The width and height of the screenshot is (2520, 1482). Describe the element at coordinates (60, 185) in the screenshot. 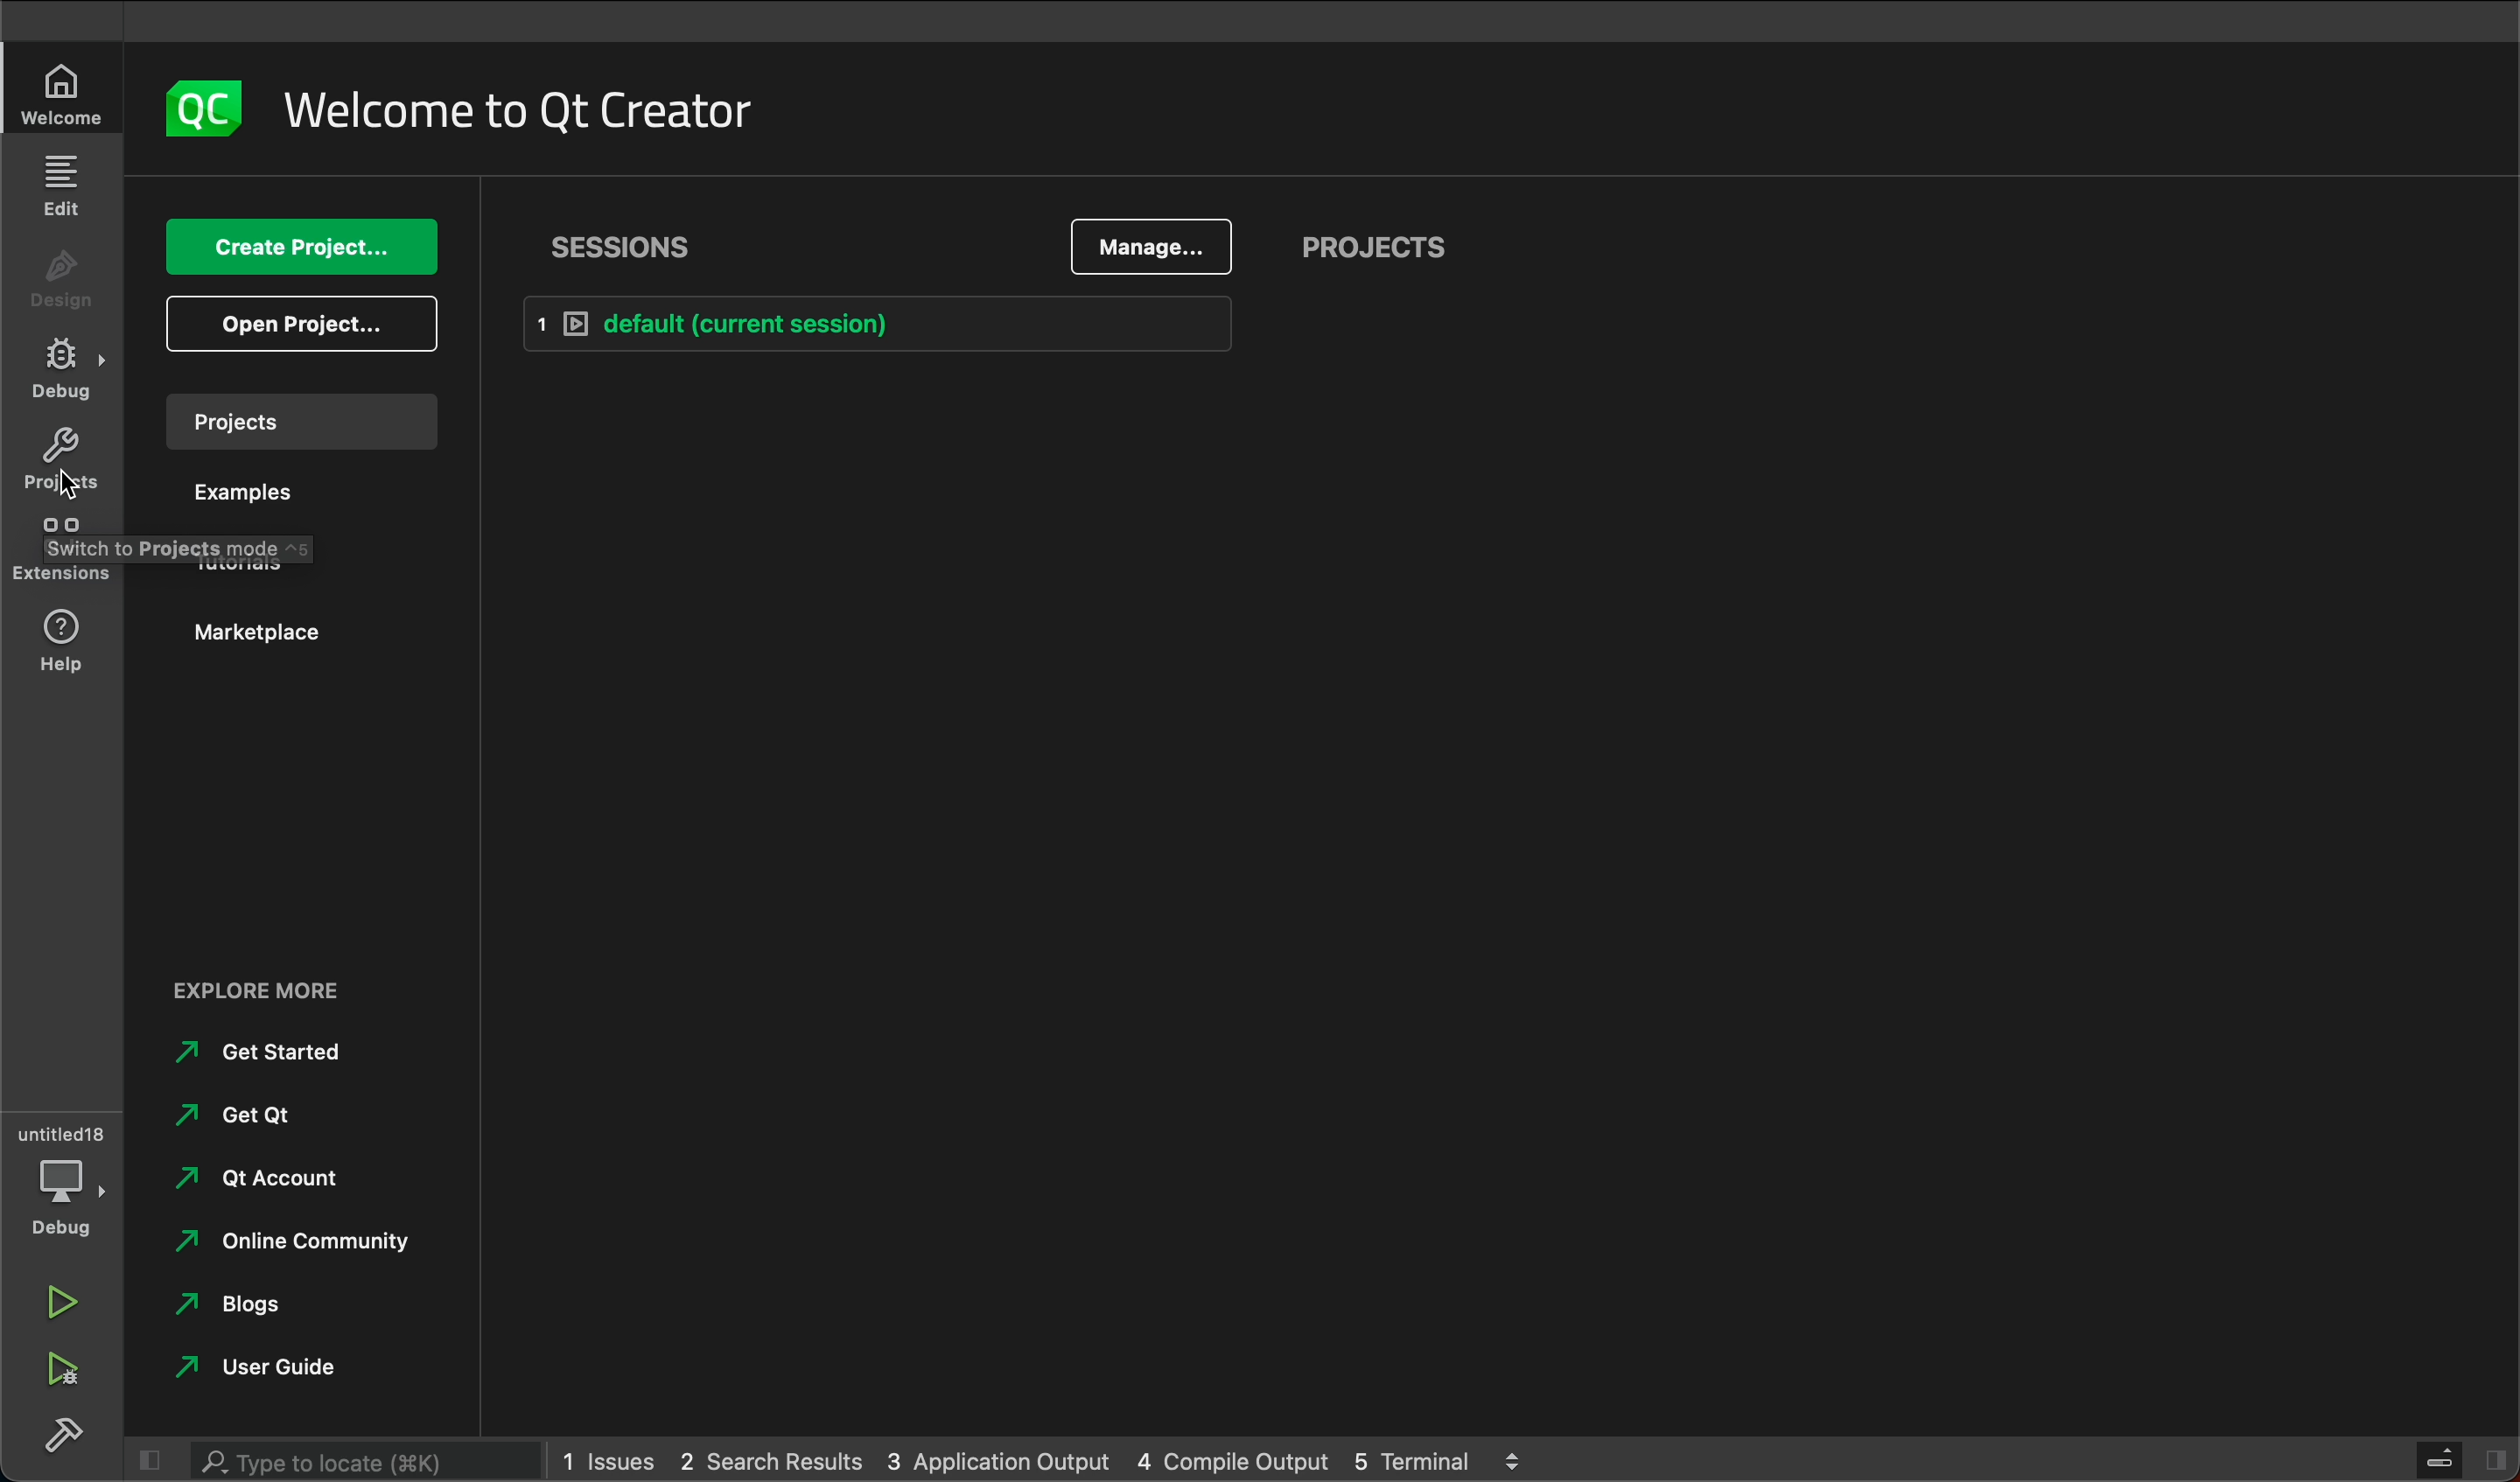

I see `edit` at that location.